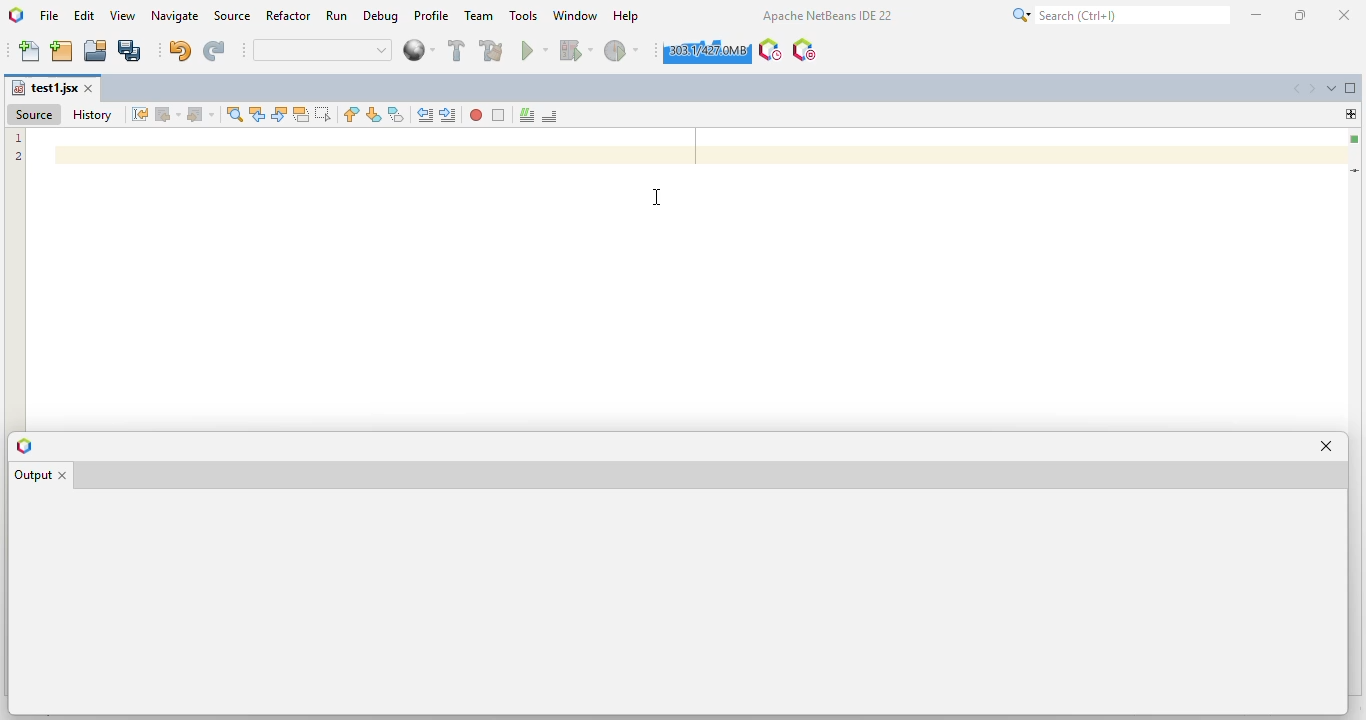 This screenshot has height=720, width=1366. What do you see at coordinates (352, 114) in the screenshot?
I see `previous bookmark` at bounding box center [352, 114].